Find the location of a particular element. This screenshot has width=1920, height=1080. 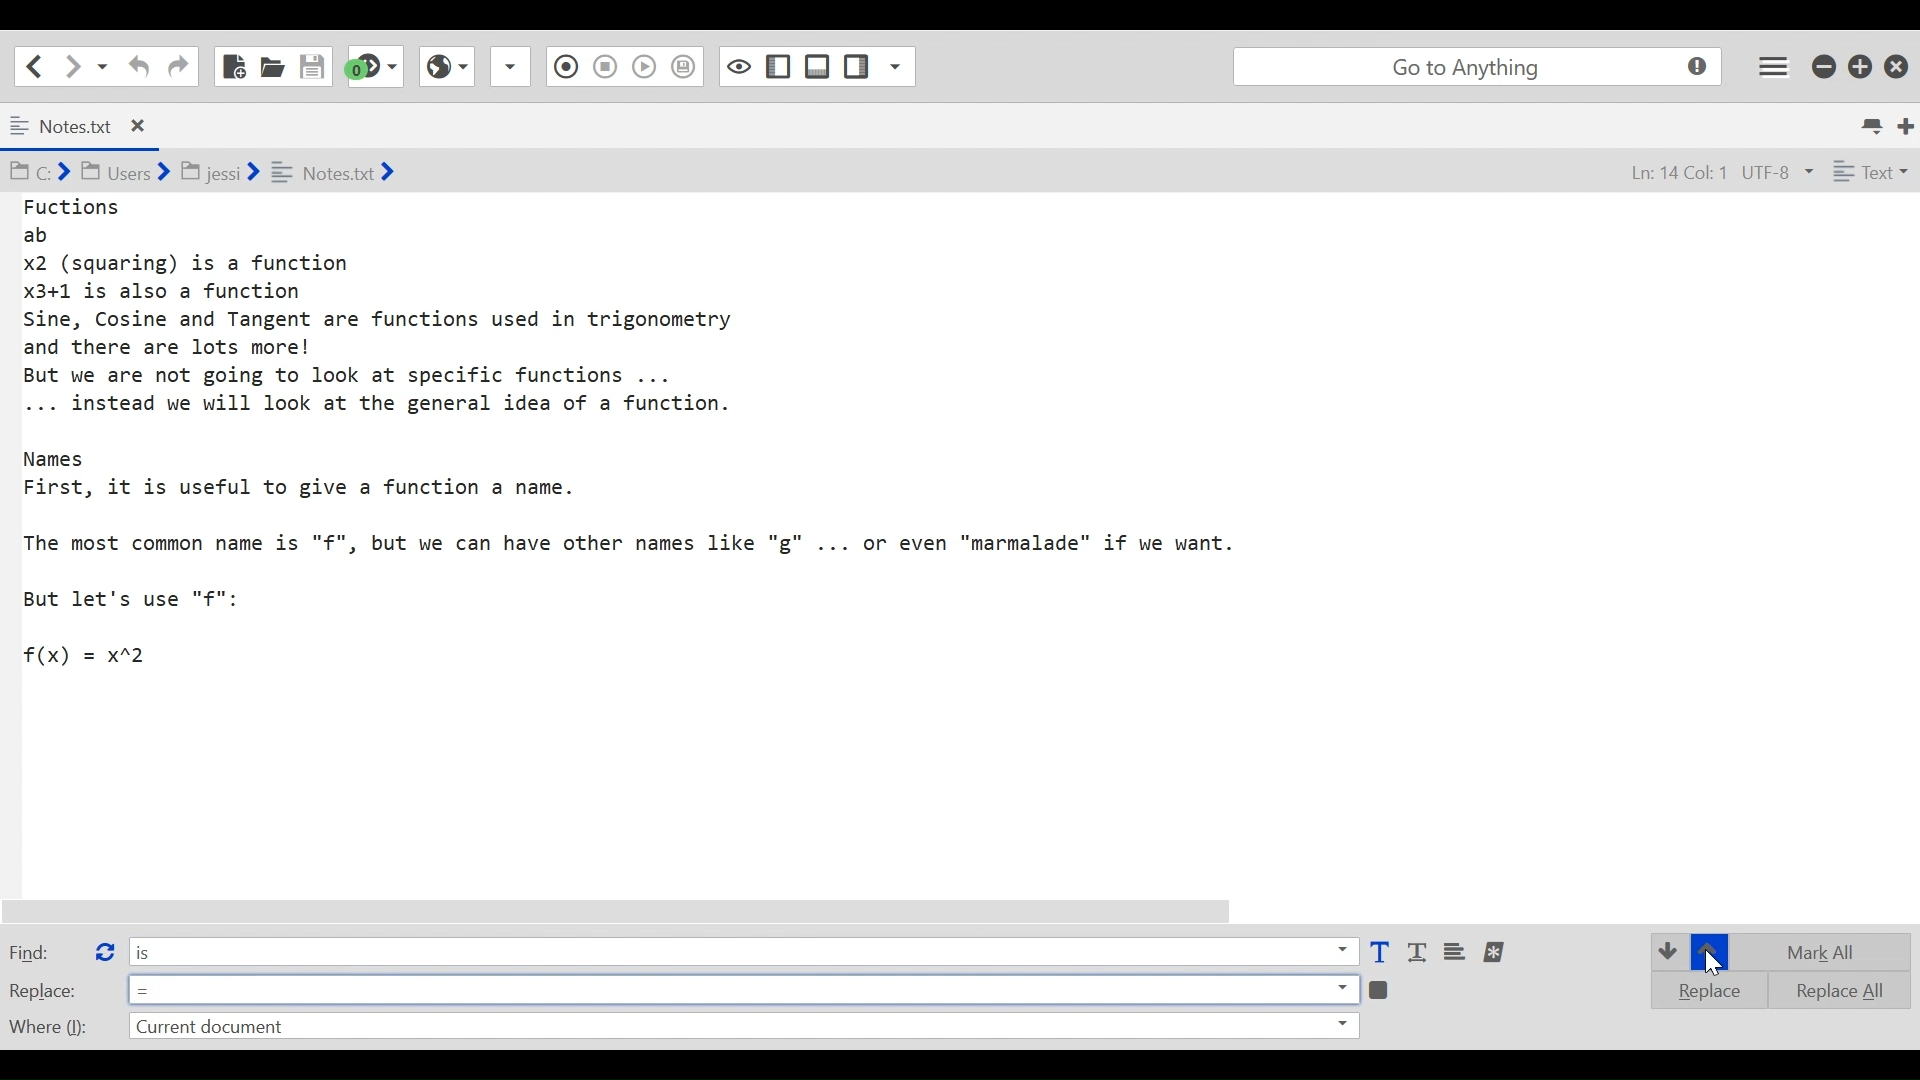

Show/Hide Right pane is located at coordinates (737, 65).